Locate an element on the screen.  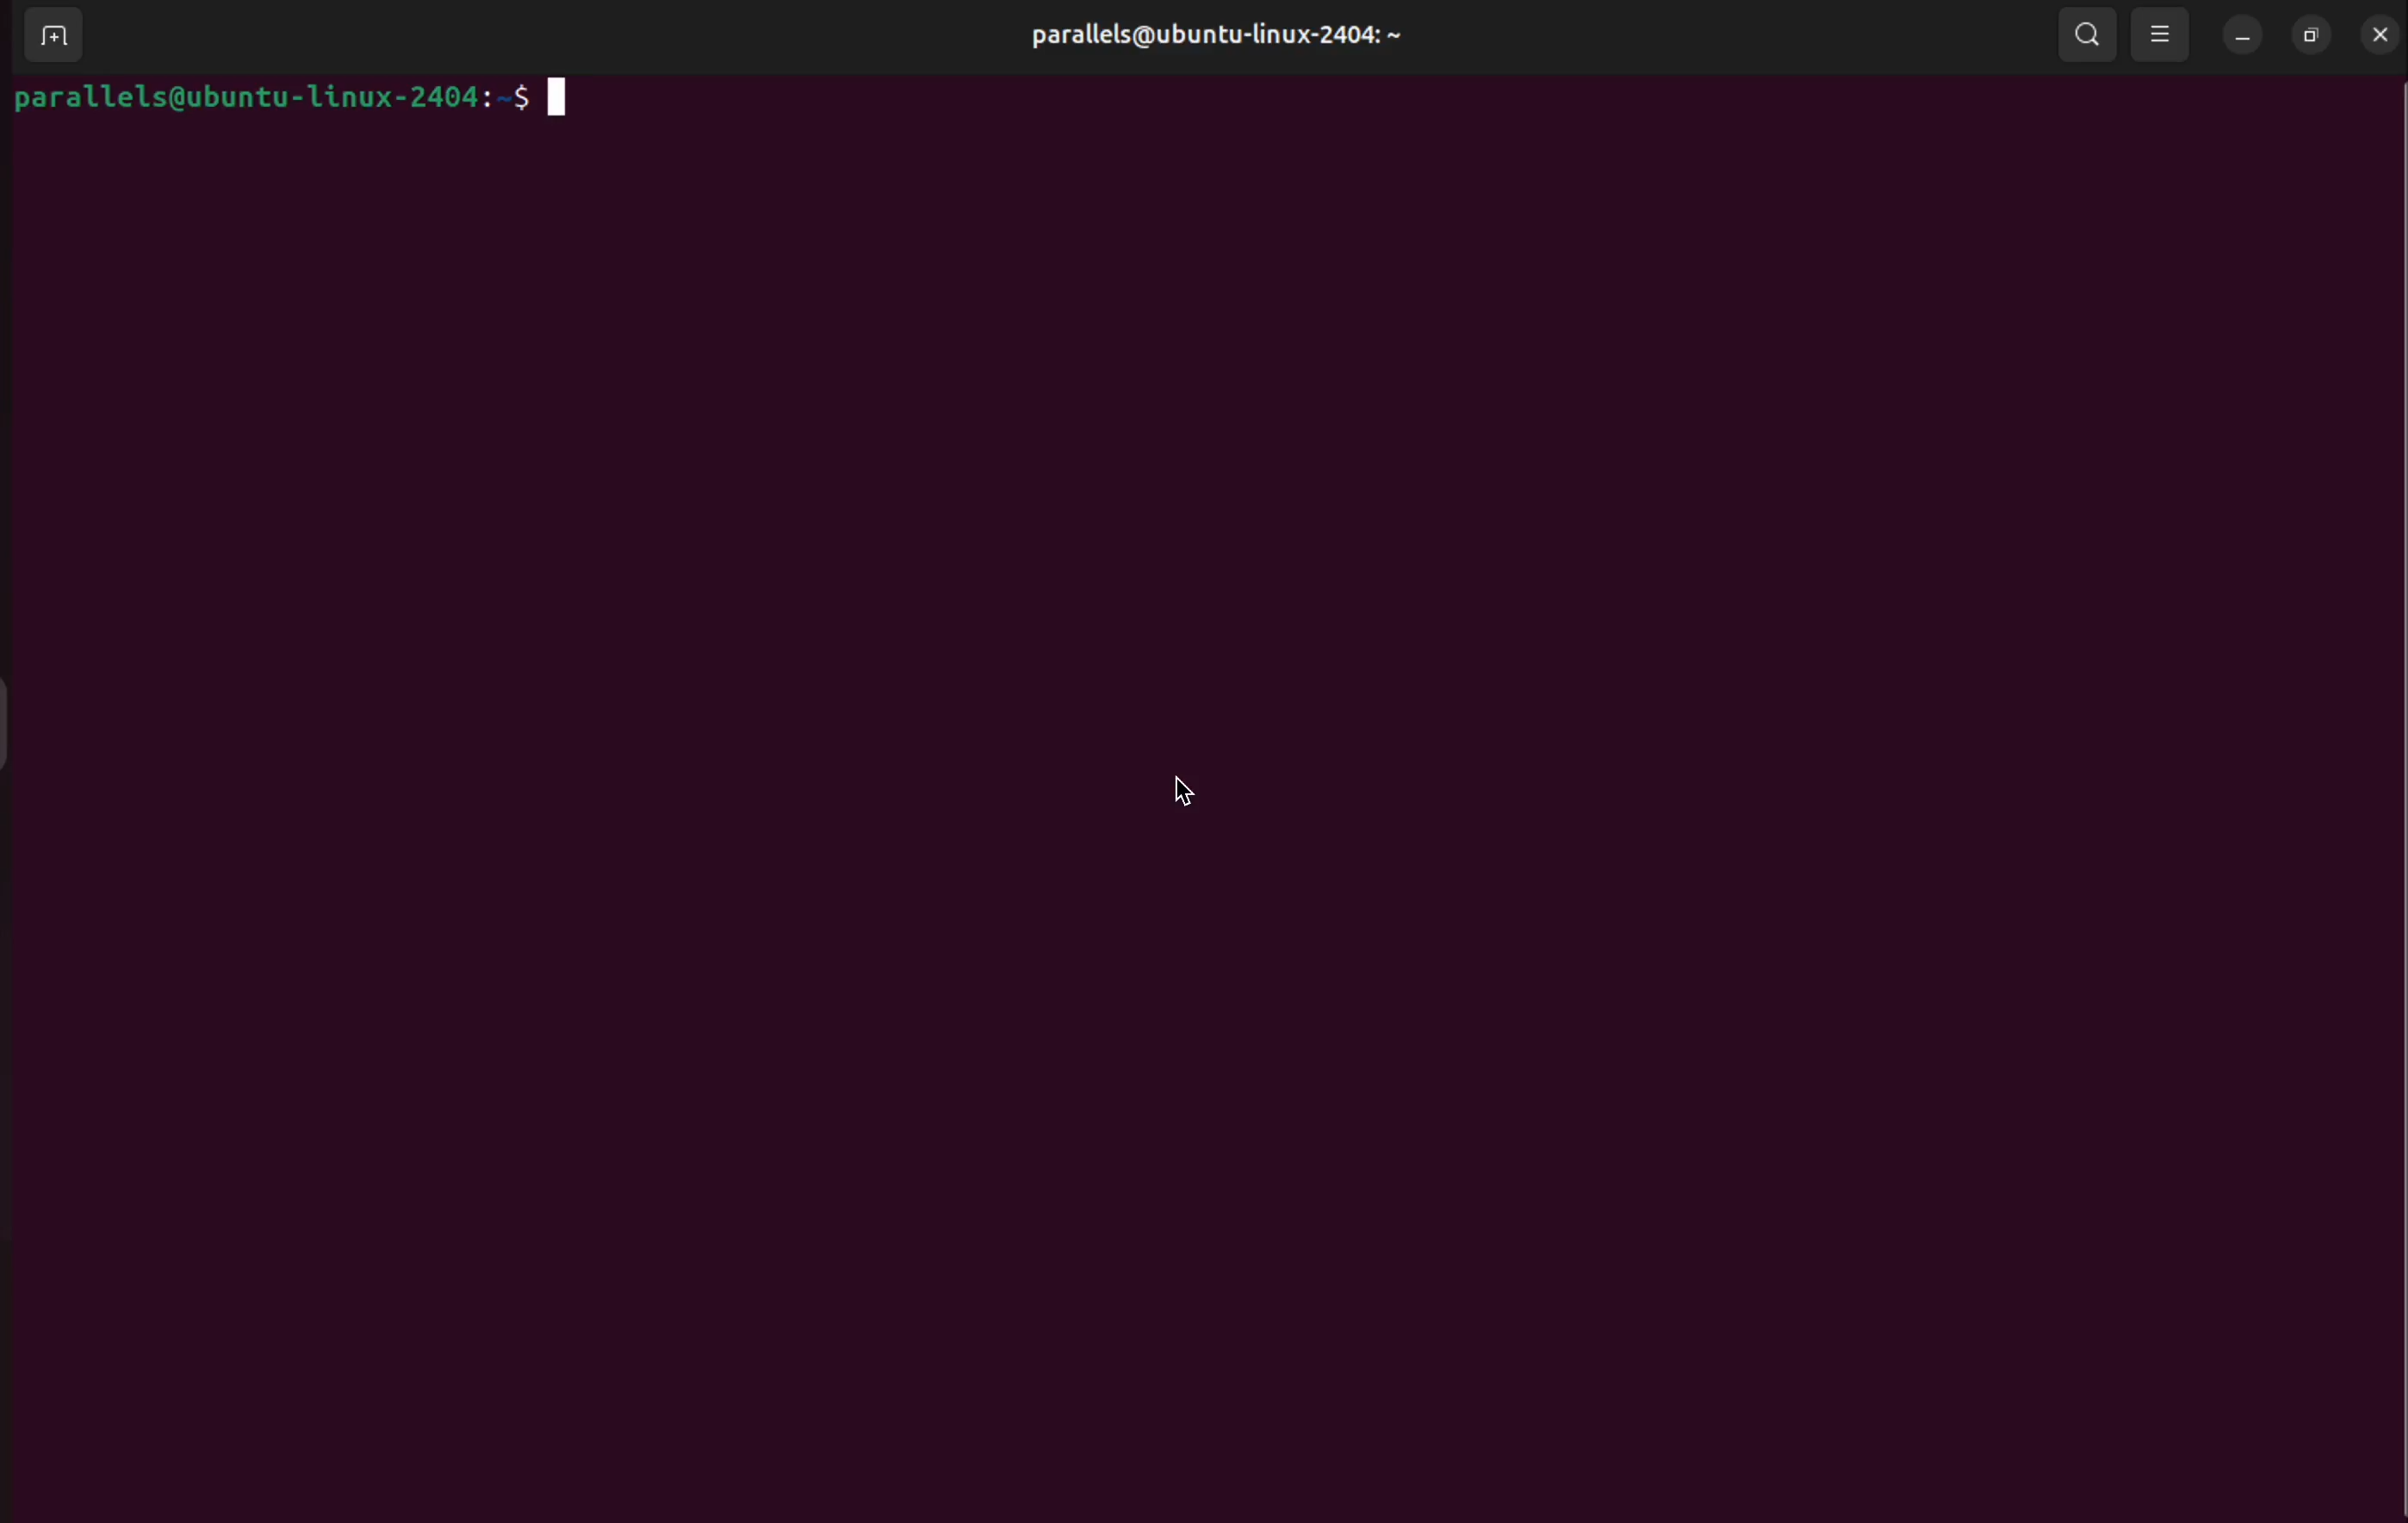
close is located at coordinates (2381, 33).